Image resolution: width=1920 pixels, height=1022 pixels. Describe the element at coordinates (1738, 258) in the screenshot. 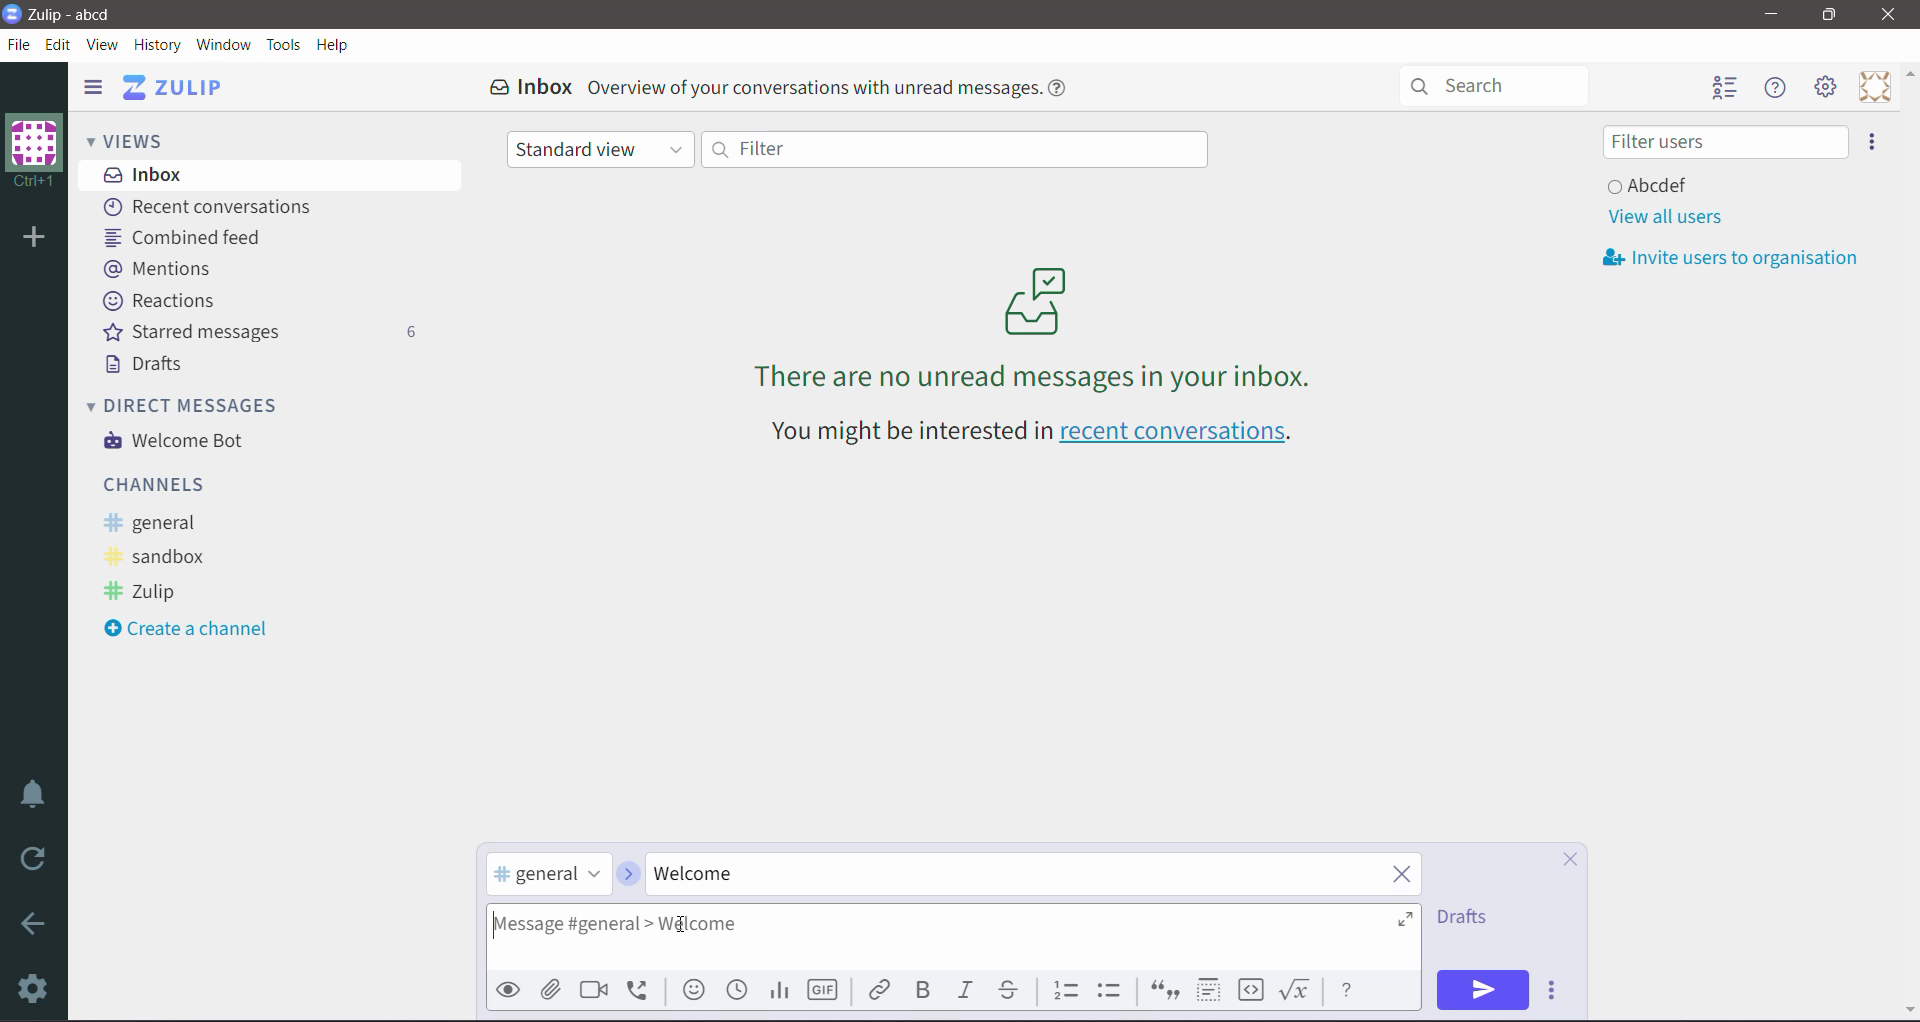

I see `Invite usersto organization` at that location.